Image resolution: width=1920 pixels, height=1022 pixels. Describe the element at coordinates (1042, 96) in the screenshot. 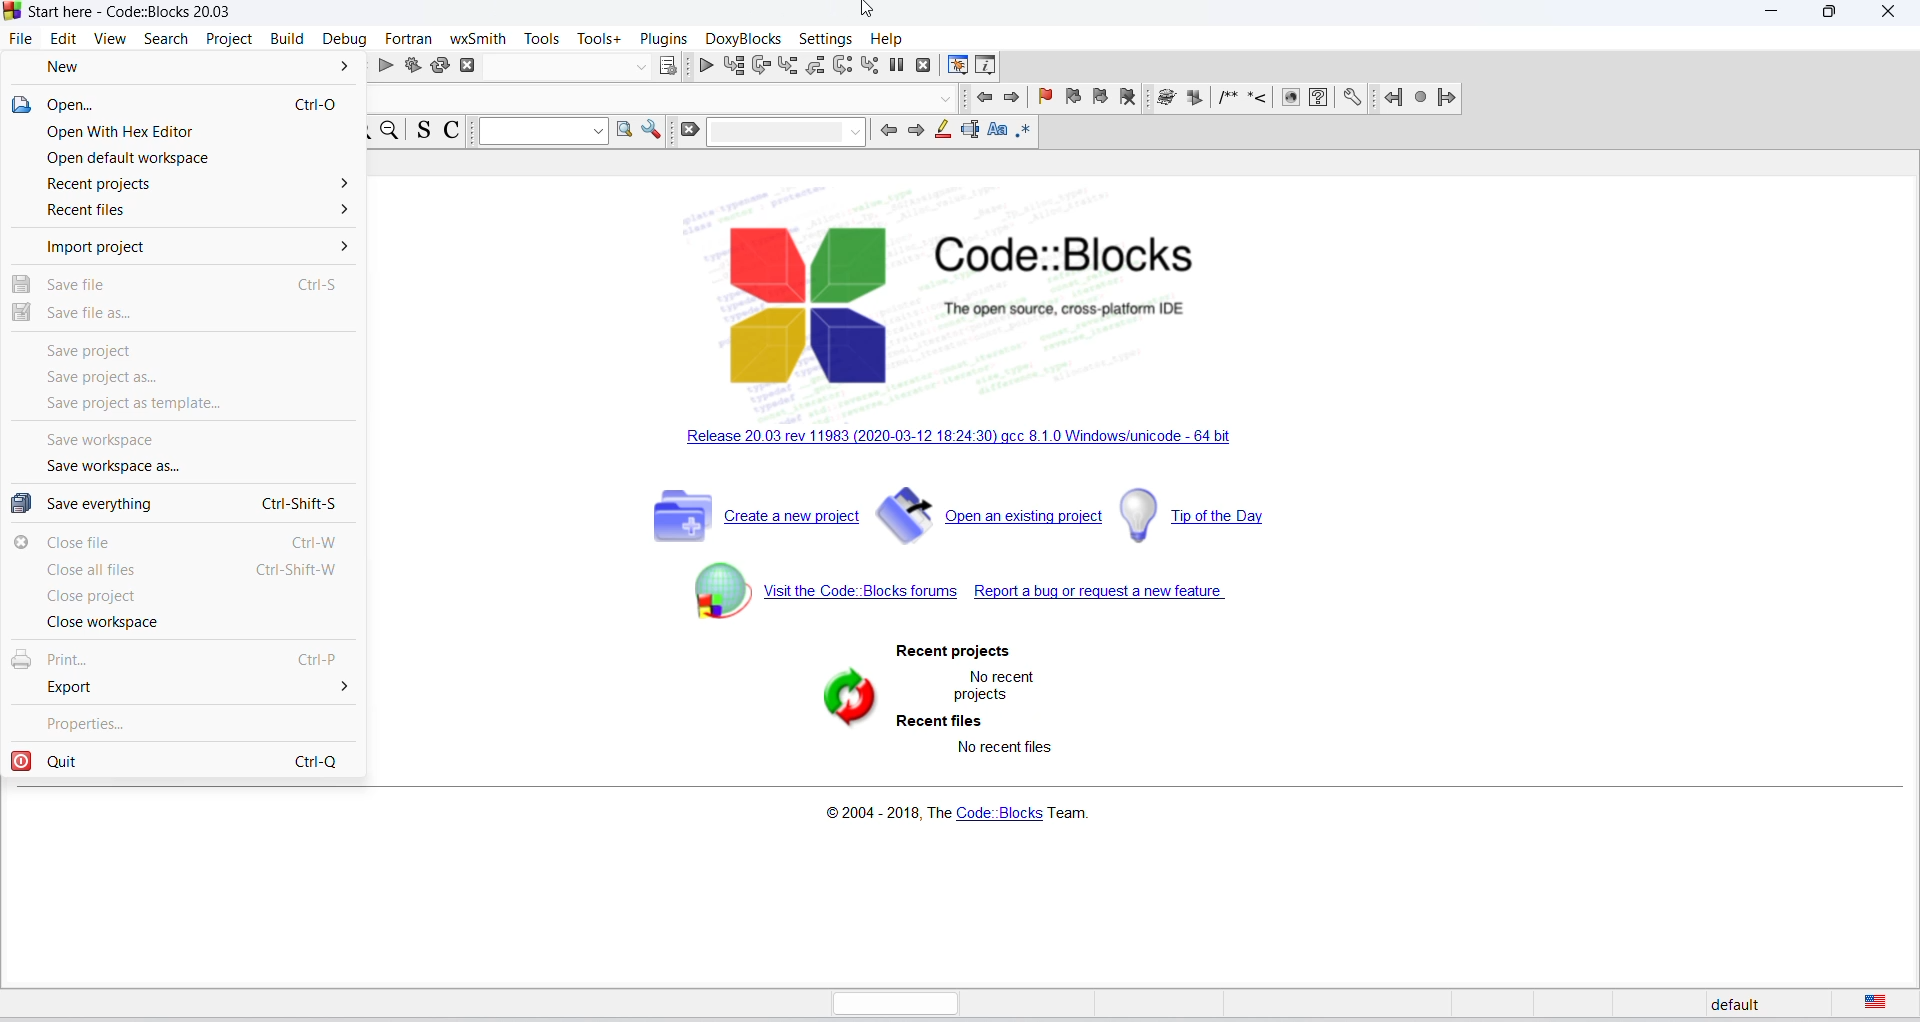

I see `add bookmark` at that location.